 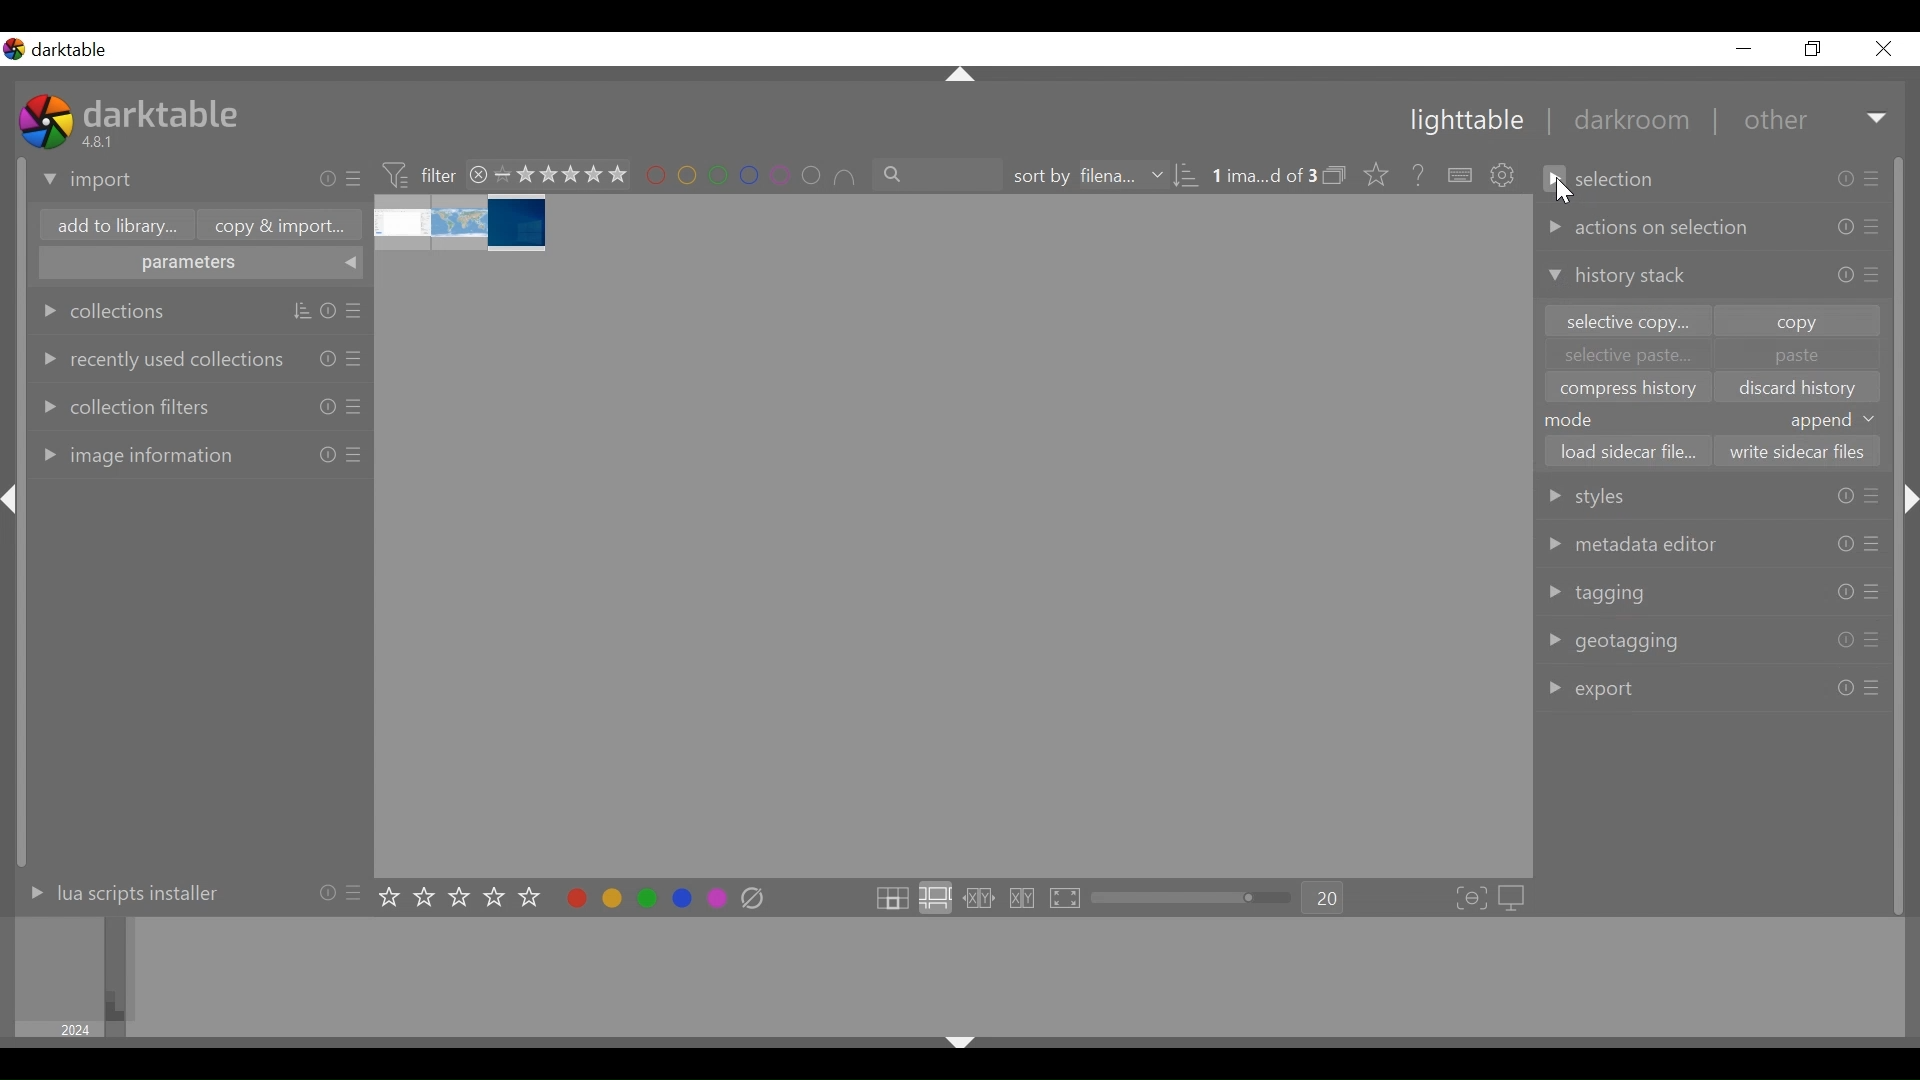 I want to click on logo, so click(x=14, y=49).